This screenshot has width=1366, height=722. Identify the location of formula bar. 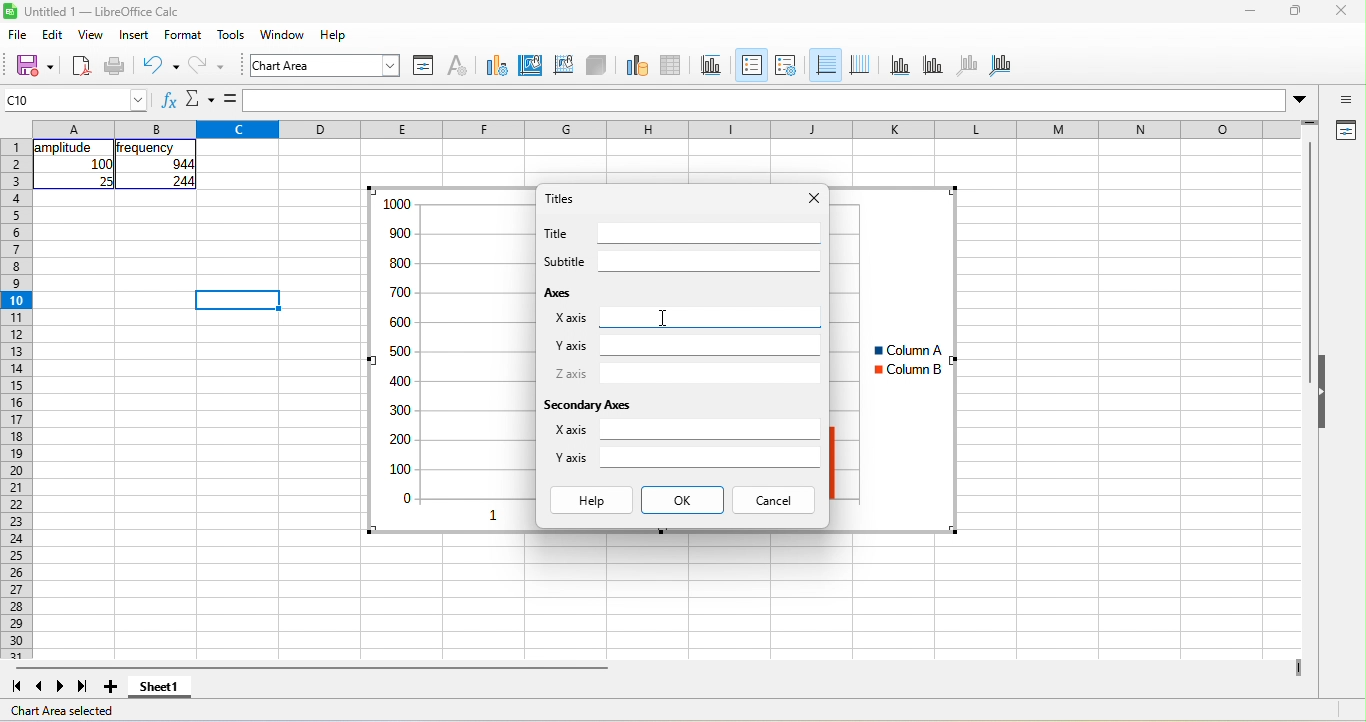
(765, 100).